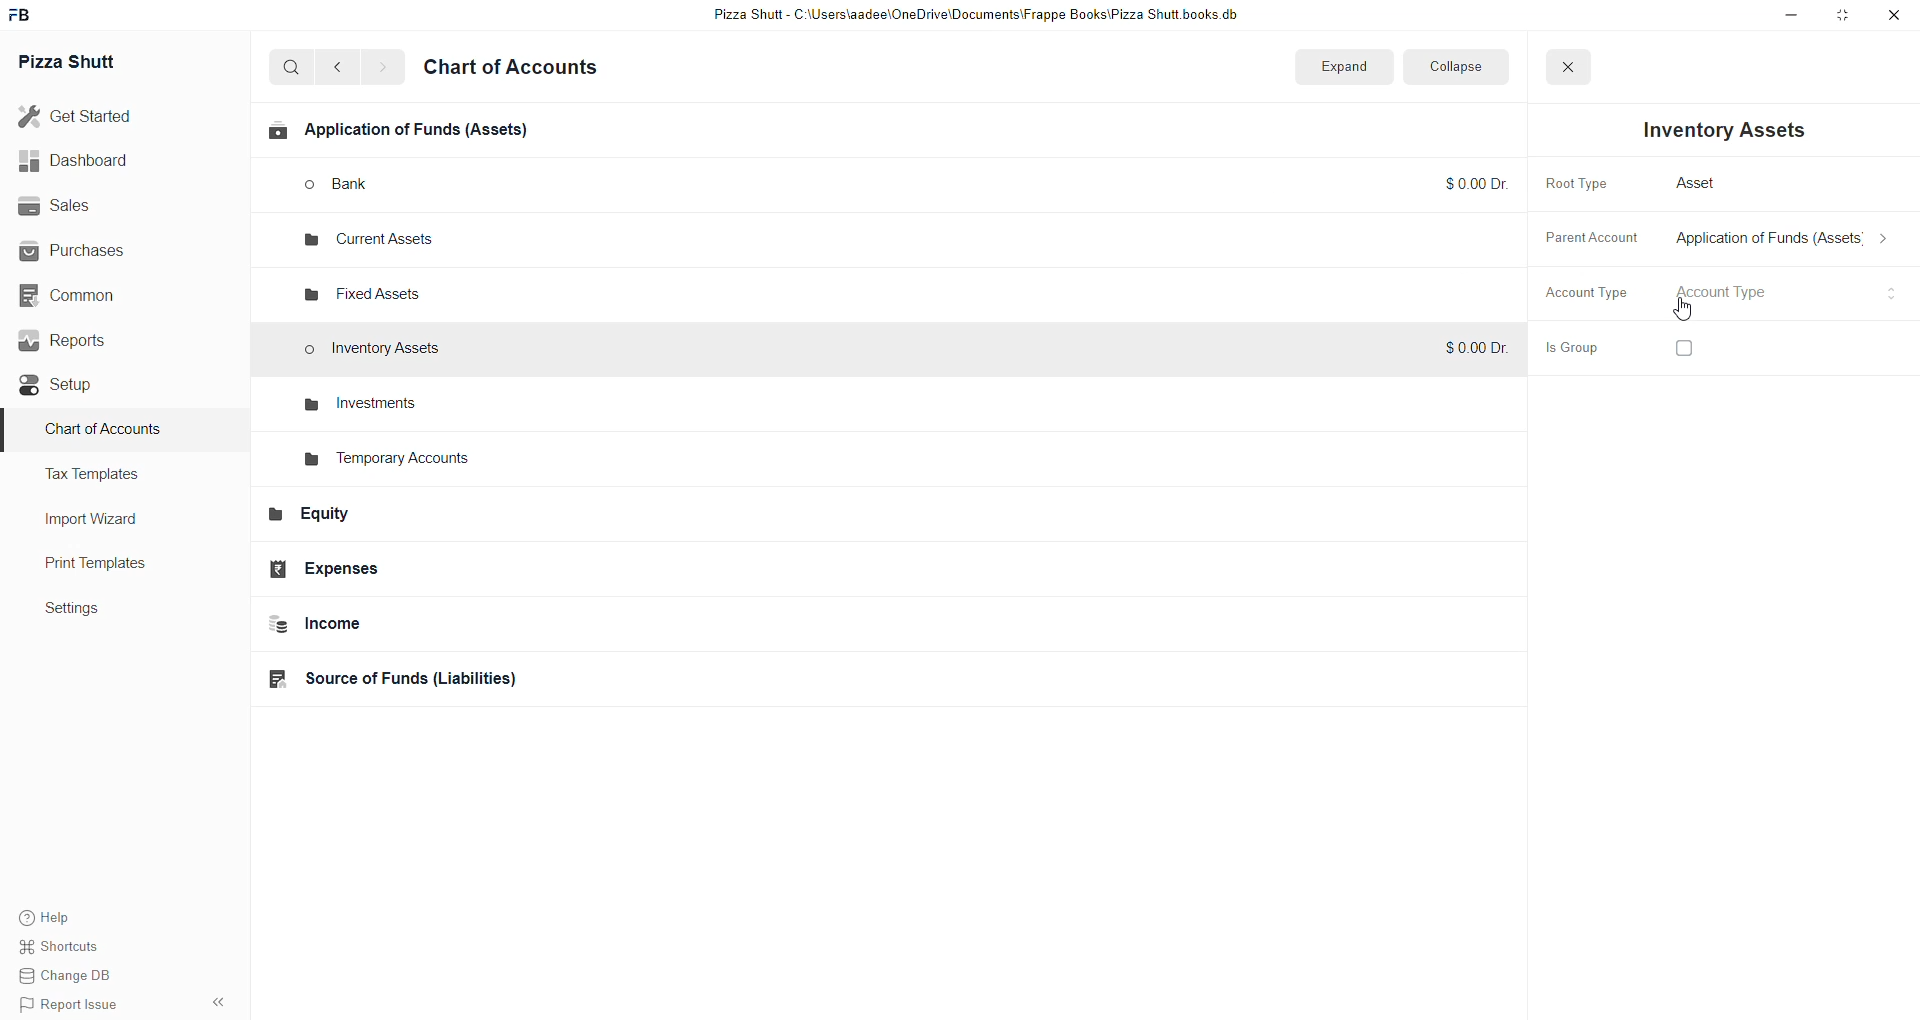 The width and height of the screenshot is (1920, 1020). Describe the element at coordinates (115, 565) in the screenshot. I see `Print Templates ` at that location.